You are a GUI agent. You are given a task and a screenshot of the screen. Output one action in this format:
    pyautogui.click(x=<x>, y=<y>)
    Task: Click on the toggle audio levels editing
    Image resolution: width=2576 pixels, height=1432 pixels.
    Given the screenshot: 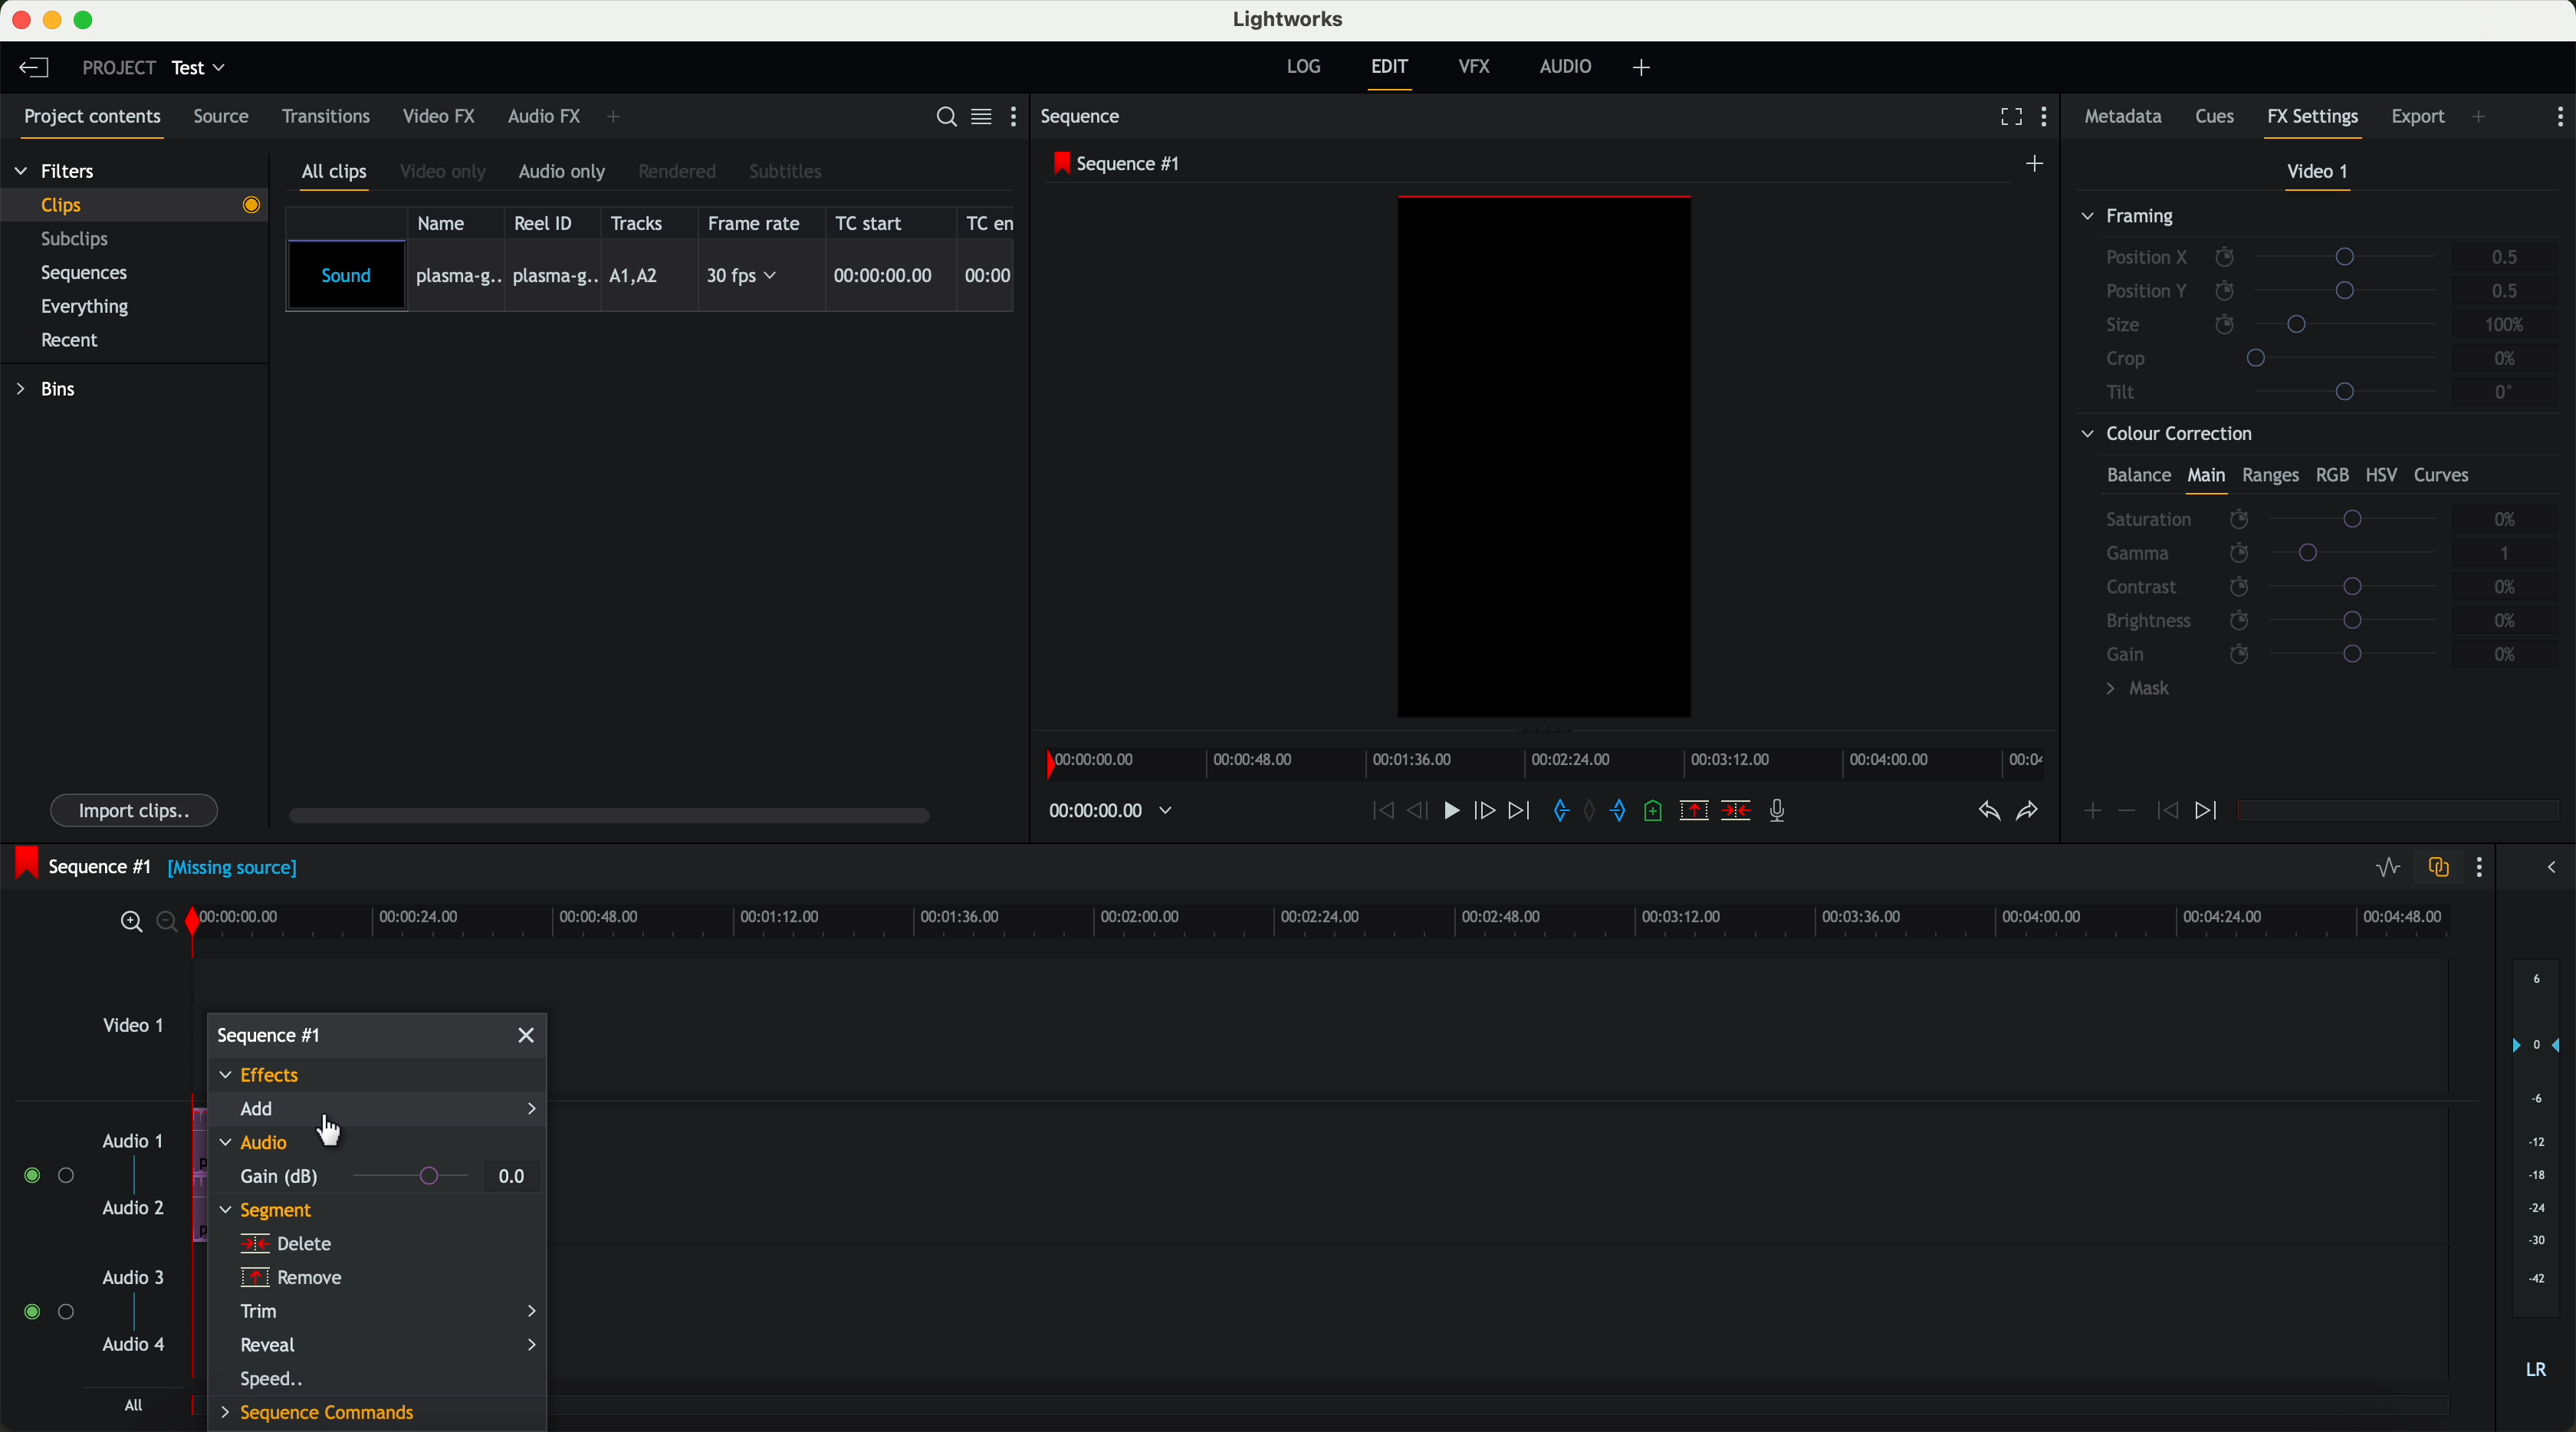 What is the action you would take?
    pyautogui.click(x=2387, y=868)
    